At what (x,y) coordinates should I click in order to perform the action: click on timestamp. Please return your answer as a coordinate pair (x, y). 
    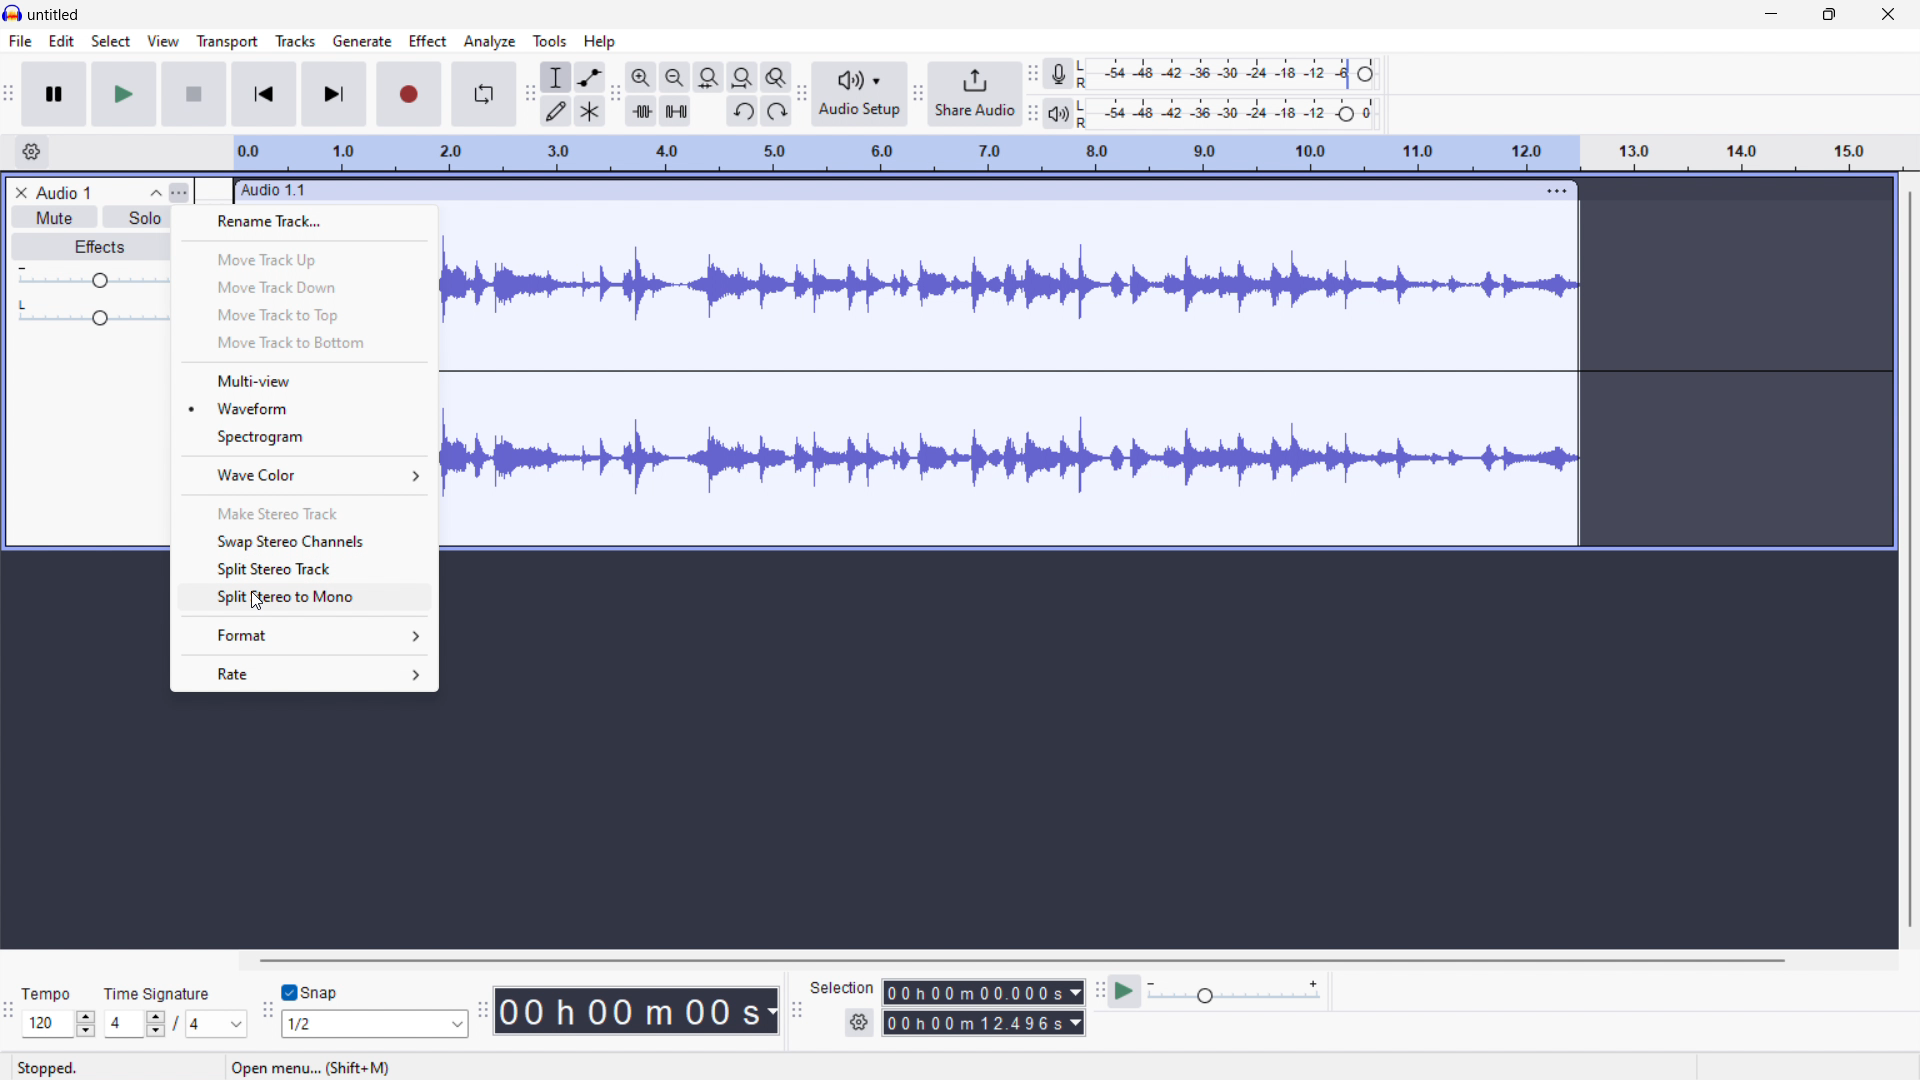
    Looking at the image, I should click on (638, 1011).